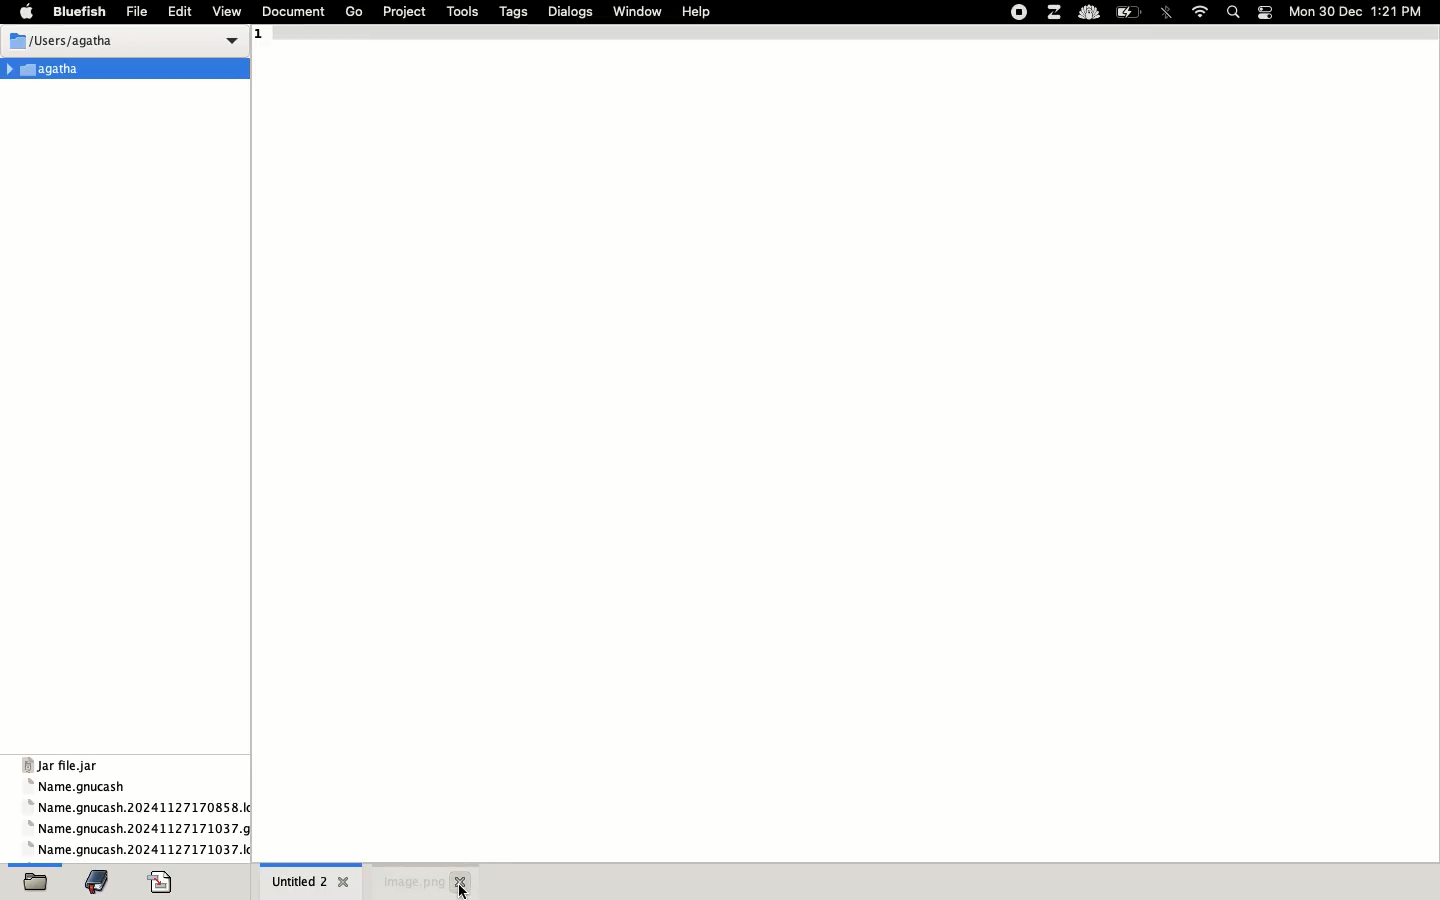  I want to click on name gnucash, so click(139, 808).